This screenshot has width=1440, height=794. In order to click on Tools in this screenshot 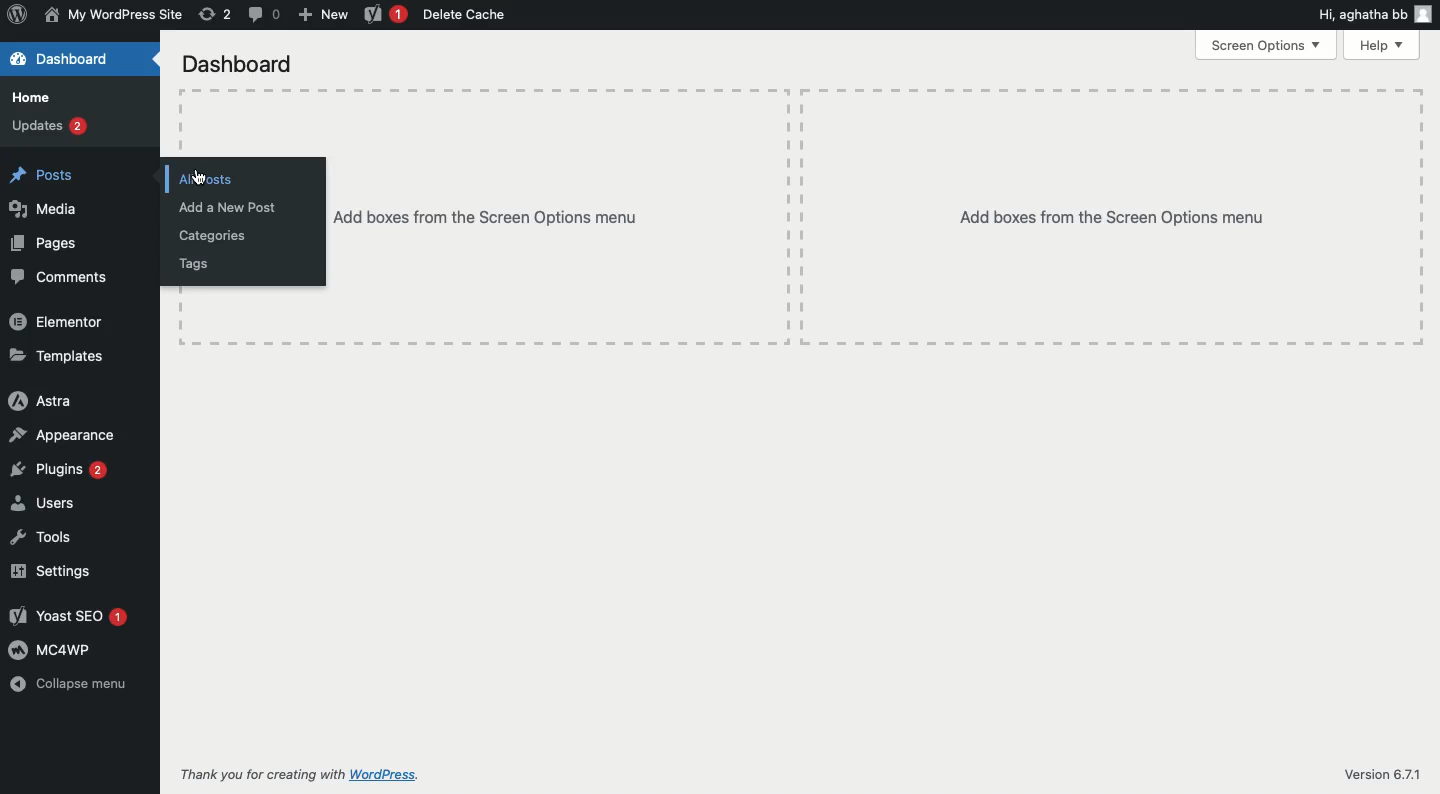, I will do `click(44, 538)`.